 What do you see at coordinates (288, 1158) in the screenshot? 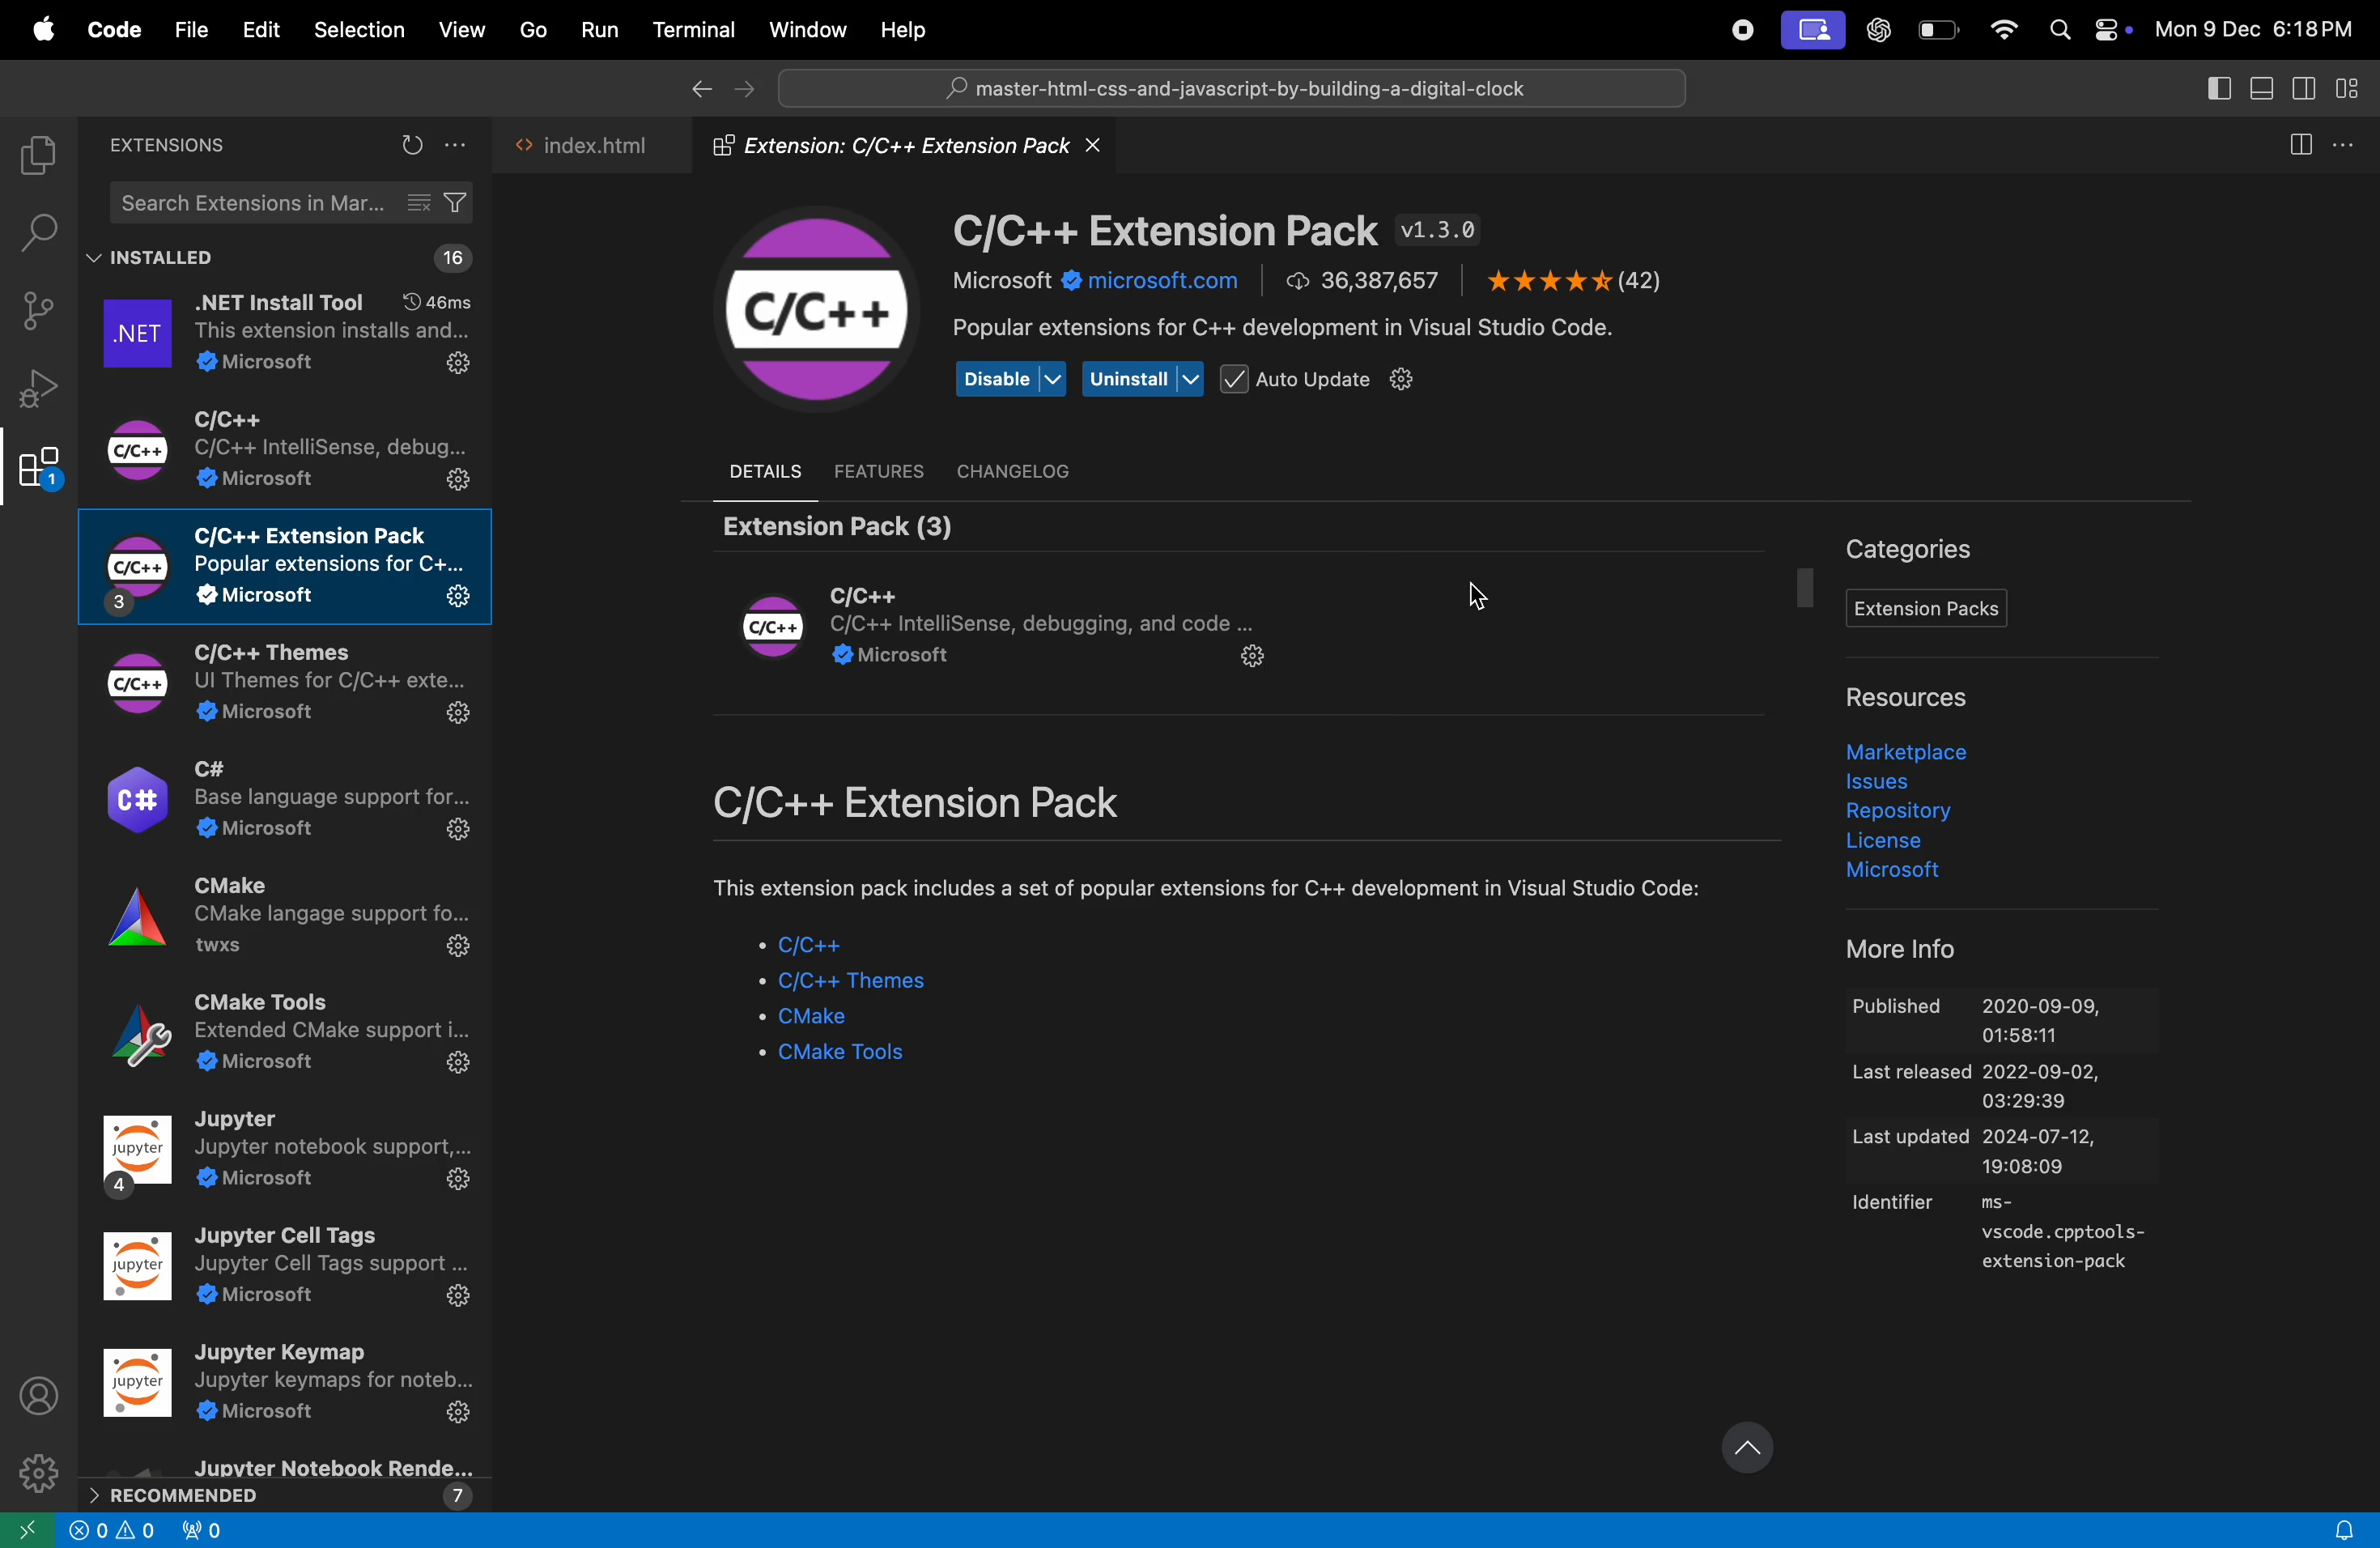
I see `jupyter note book extensions` at bounding box center [288, 1158].